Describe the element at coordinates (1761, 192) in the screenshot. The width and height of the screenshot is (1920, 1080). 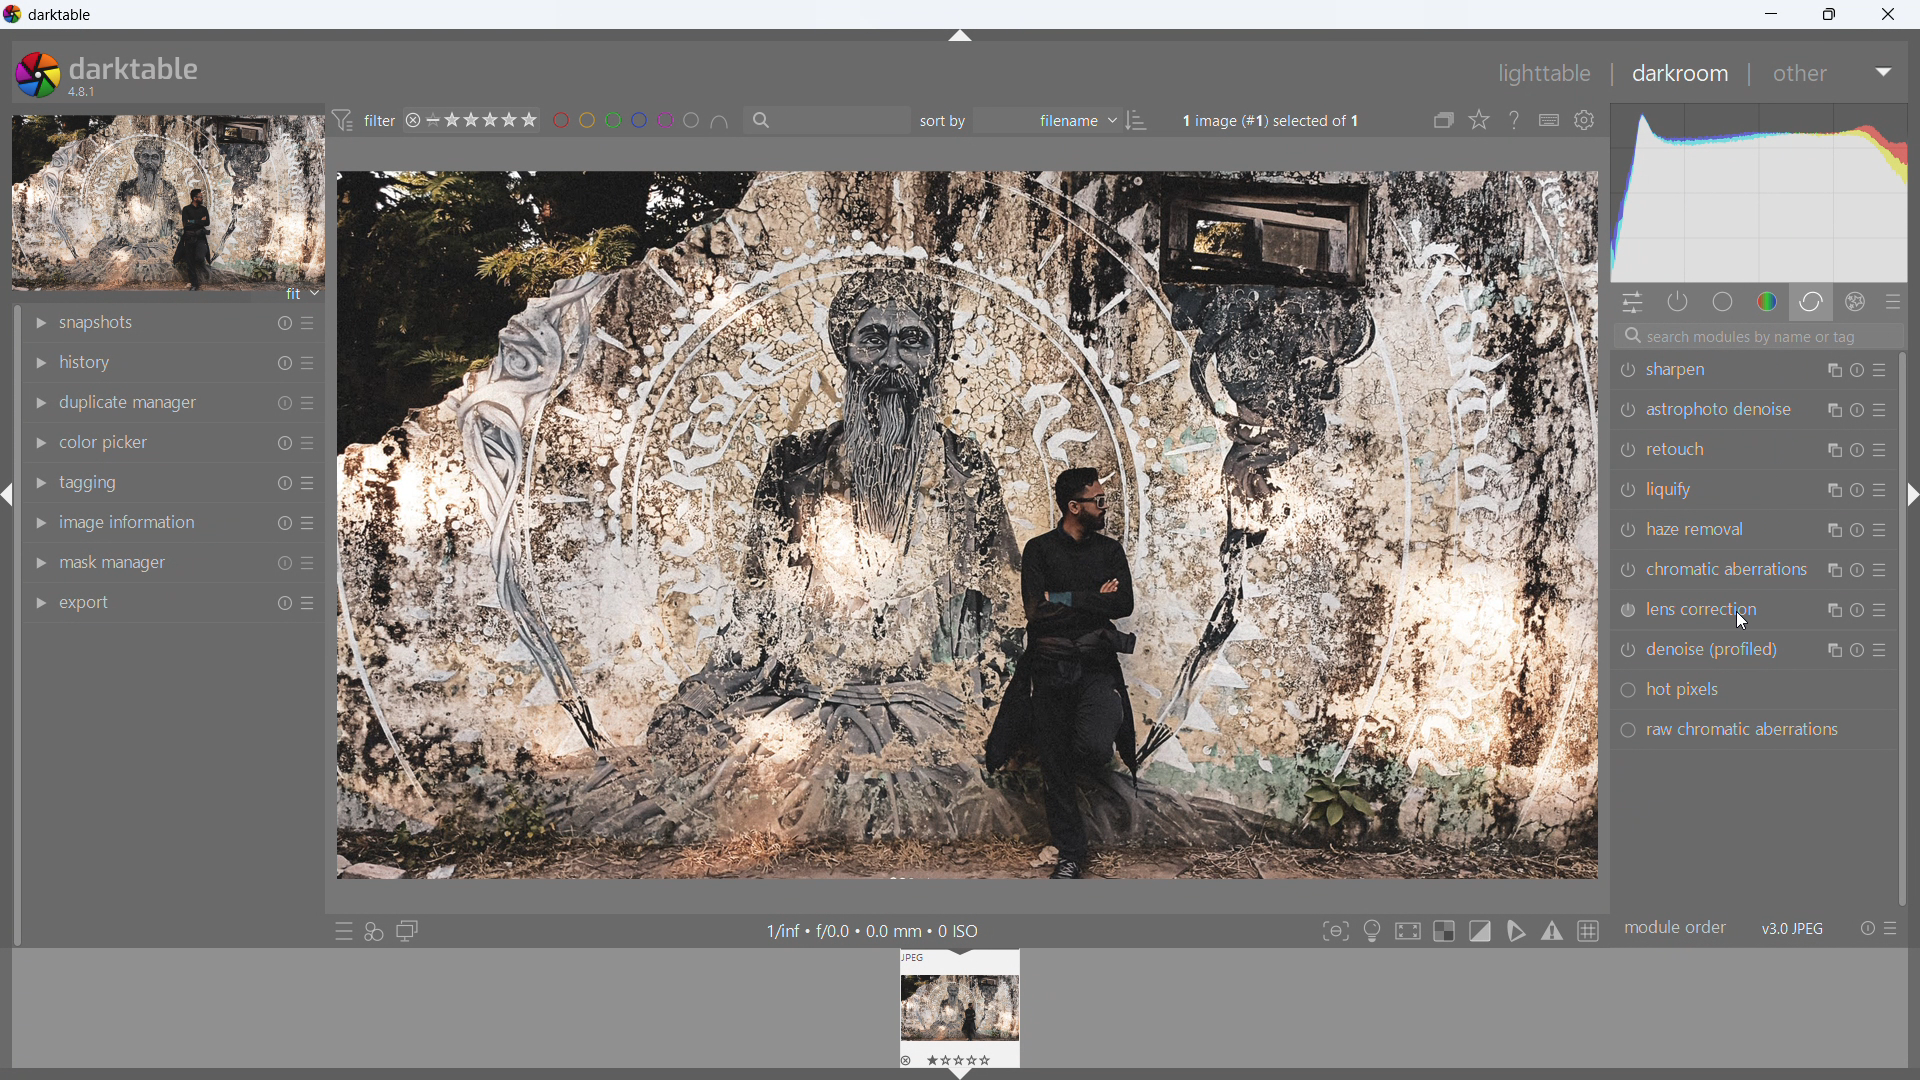
I see `histogram` at that location.